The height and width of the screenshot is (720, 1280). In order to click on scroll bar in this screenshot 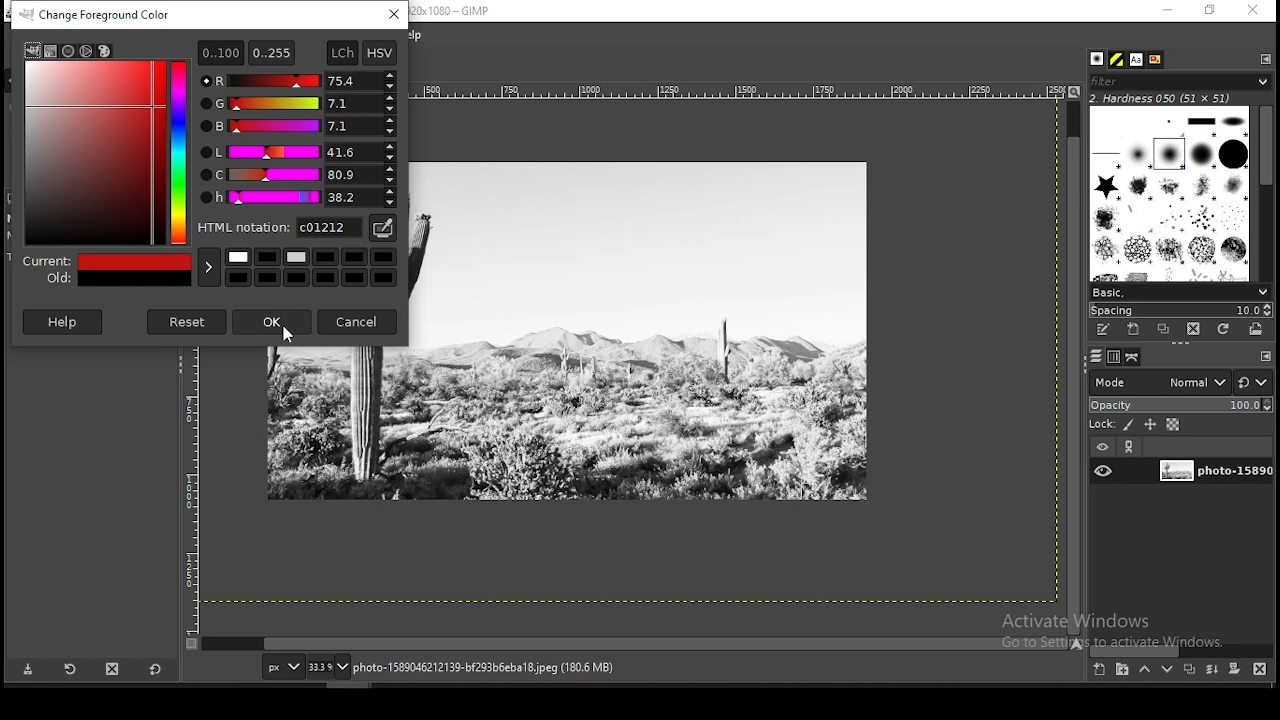, I will do `click(636, 644)`.